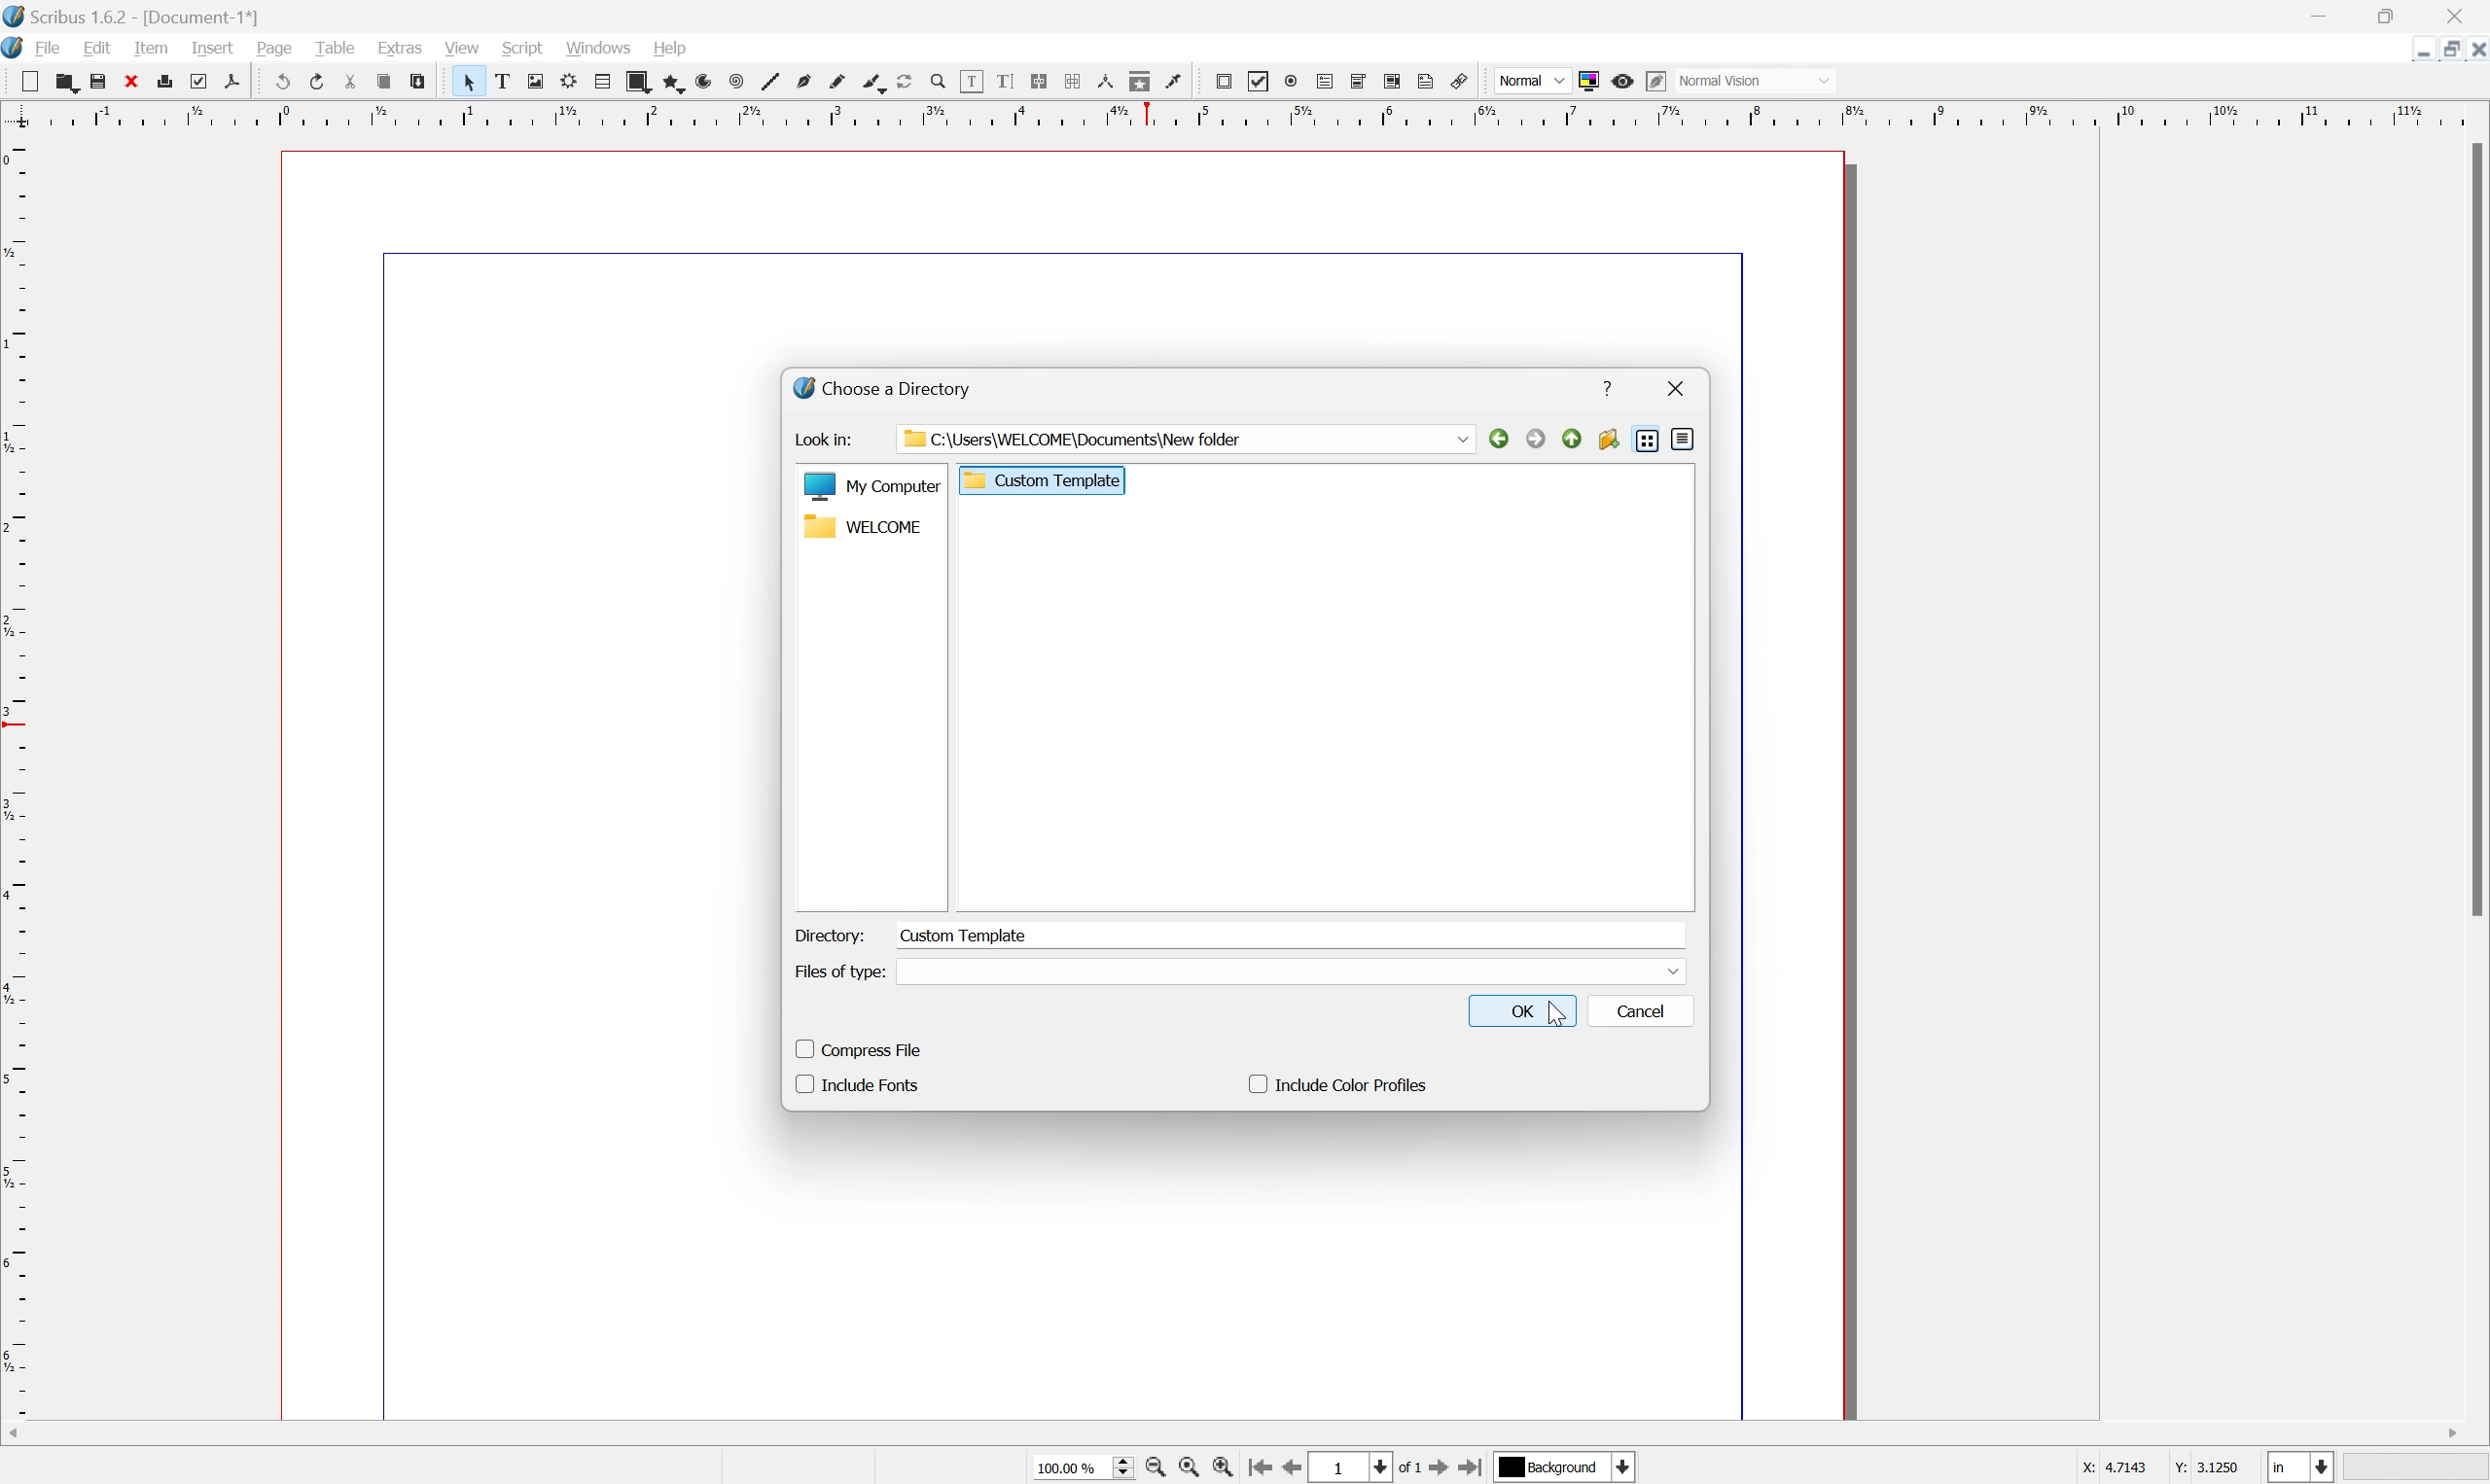 Image resolution: width=2490 pixels, height=1484 pixels. What do you see at coordinates (1225, 1468) in the screenshot?
I see `Zoom in` at bounding box center [1225, 1468].